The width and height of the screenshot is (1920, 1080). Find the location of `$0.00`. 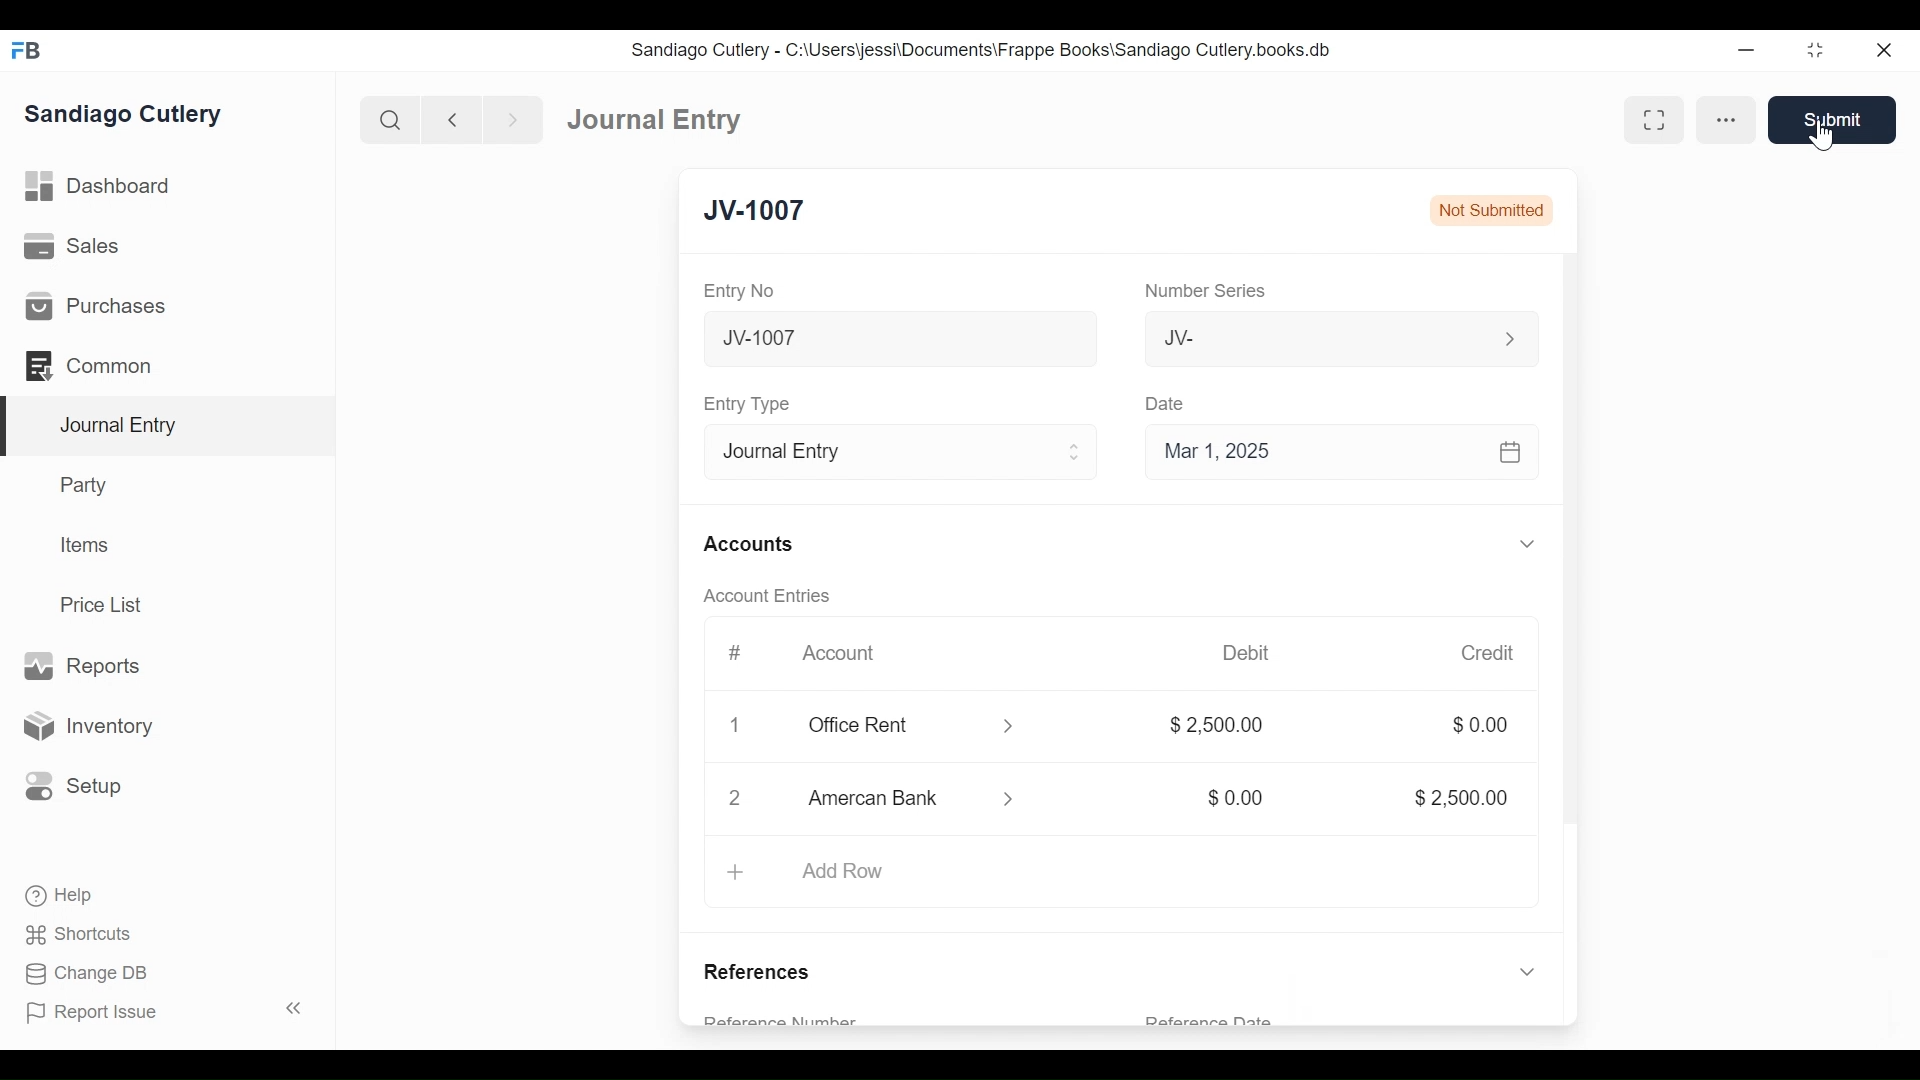

$0.00 is located at coordinates (1479, 726).